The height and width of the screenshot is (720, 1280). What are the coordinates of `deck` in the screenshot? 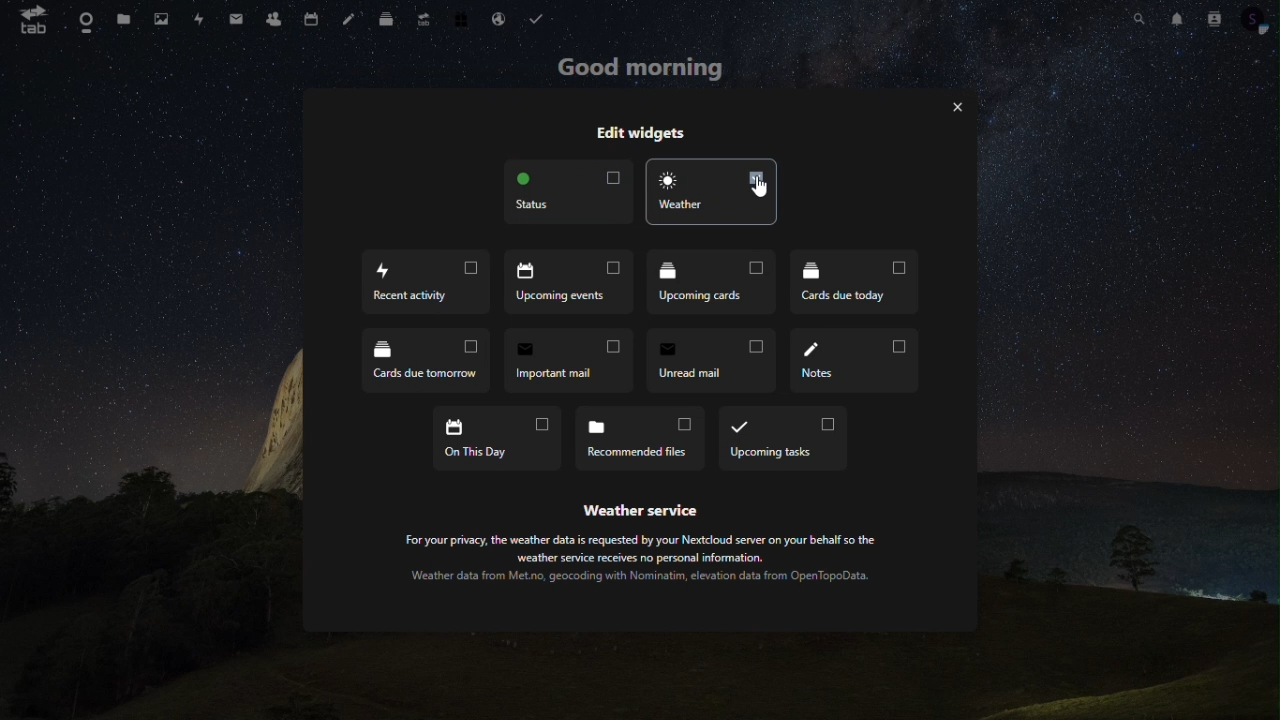 It's located at (384, 21).